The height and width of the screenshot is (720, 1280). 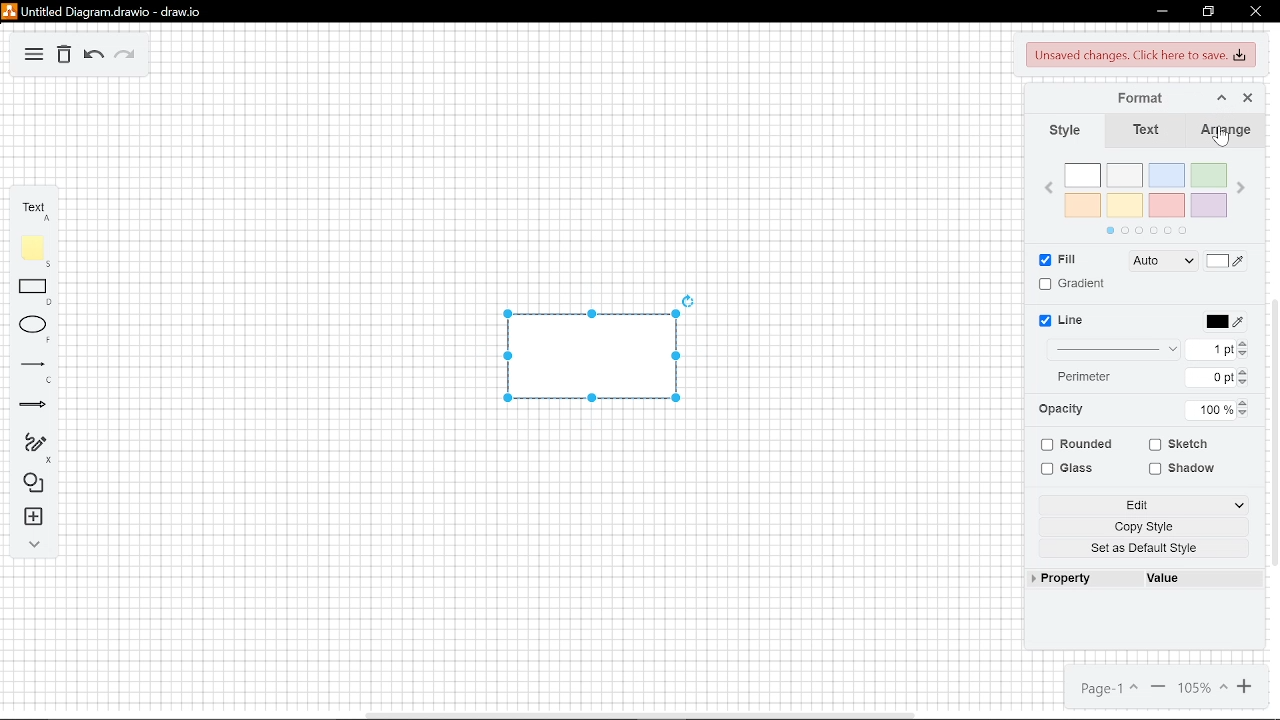 I want to click on shadow, so click(x=1184, y=468).